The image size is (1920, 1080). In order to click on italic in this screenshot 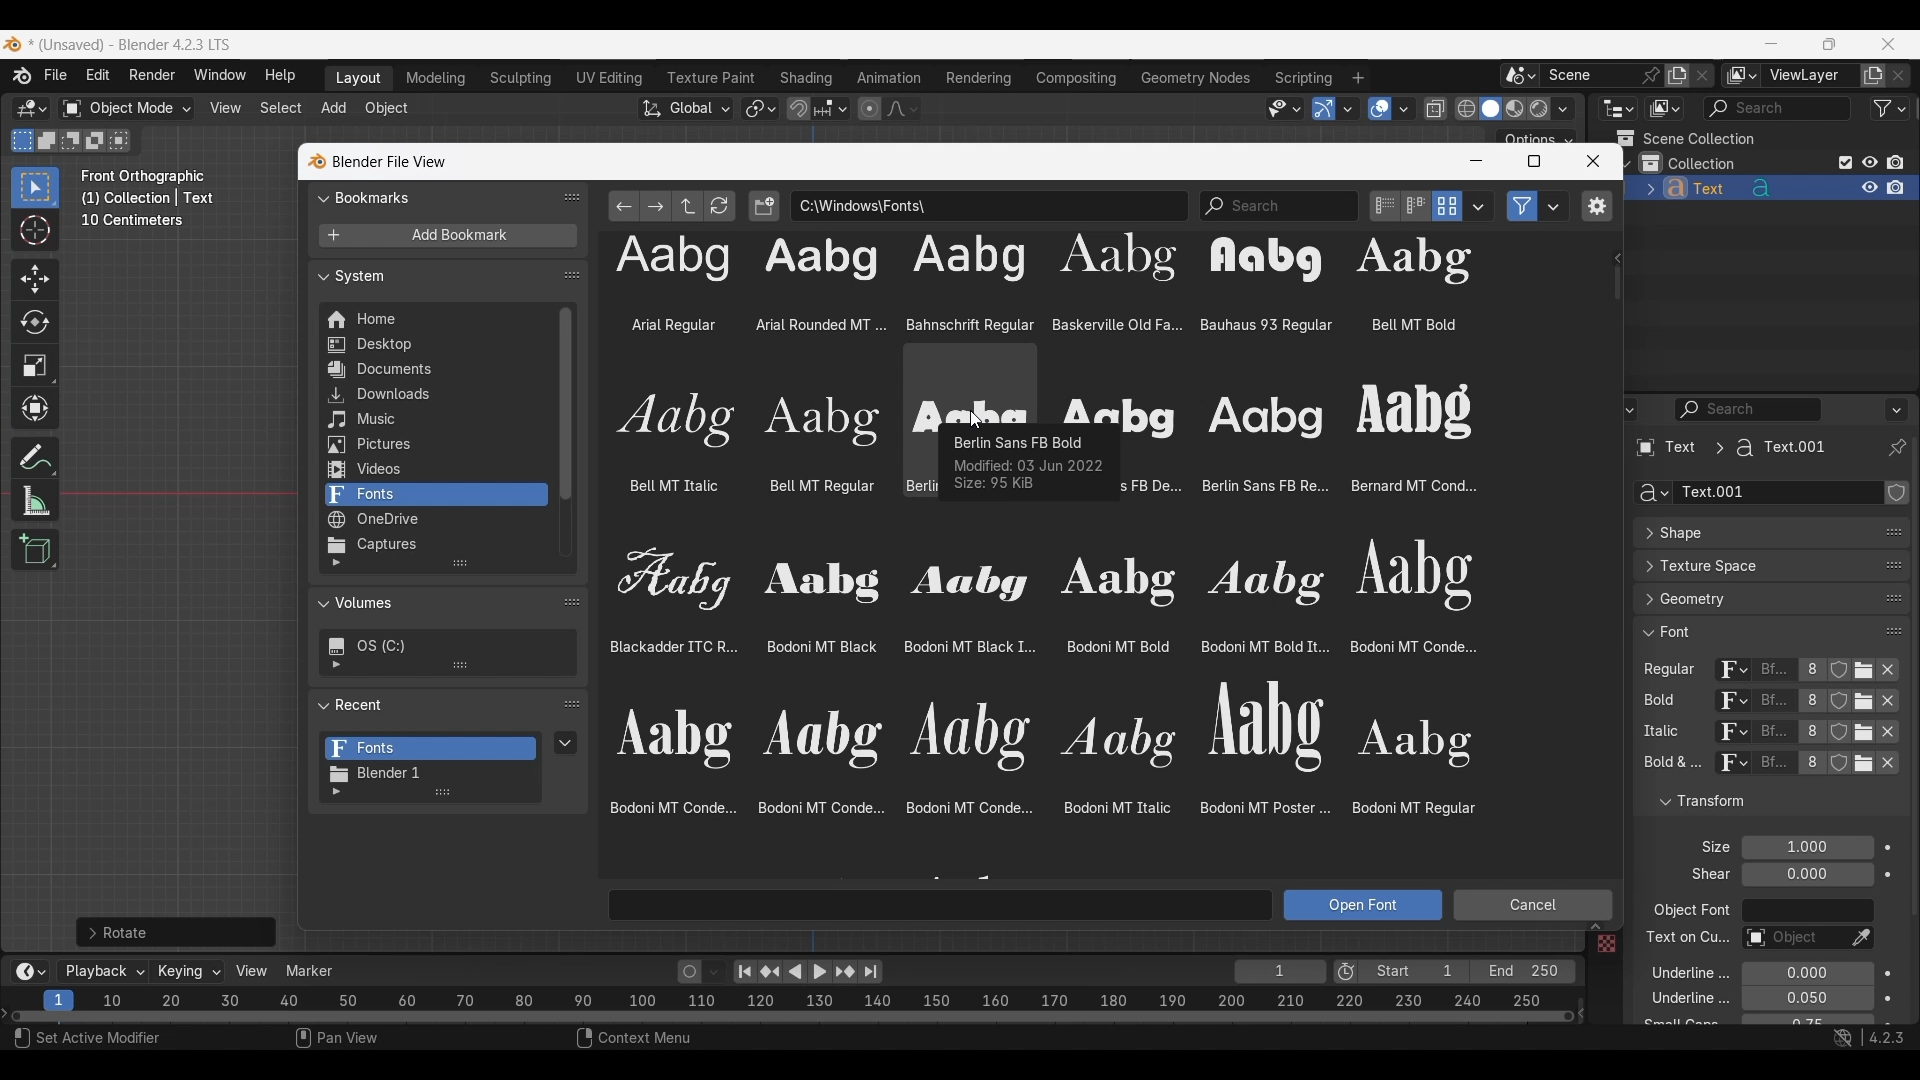, I will do `click(1657, 732)`.